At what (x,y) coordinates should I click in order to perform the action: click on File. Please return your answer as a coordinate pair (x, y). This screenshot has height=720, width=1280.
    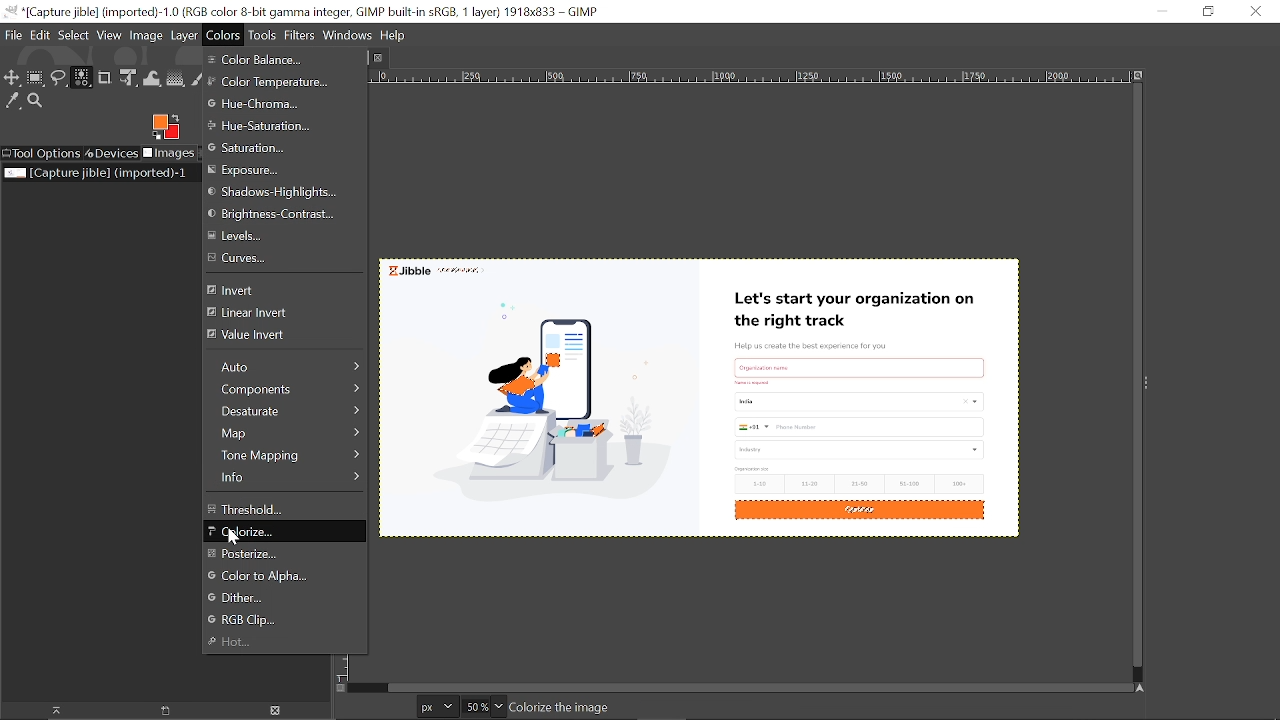
    Looking at the image, I should click on (13, 34).